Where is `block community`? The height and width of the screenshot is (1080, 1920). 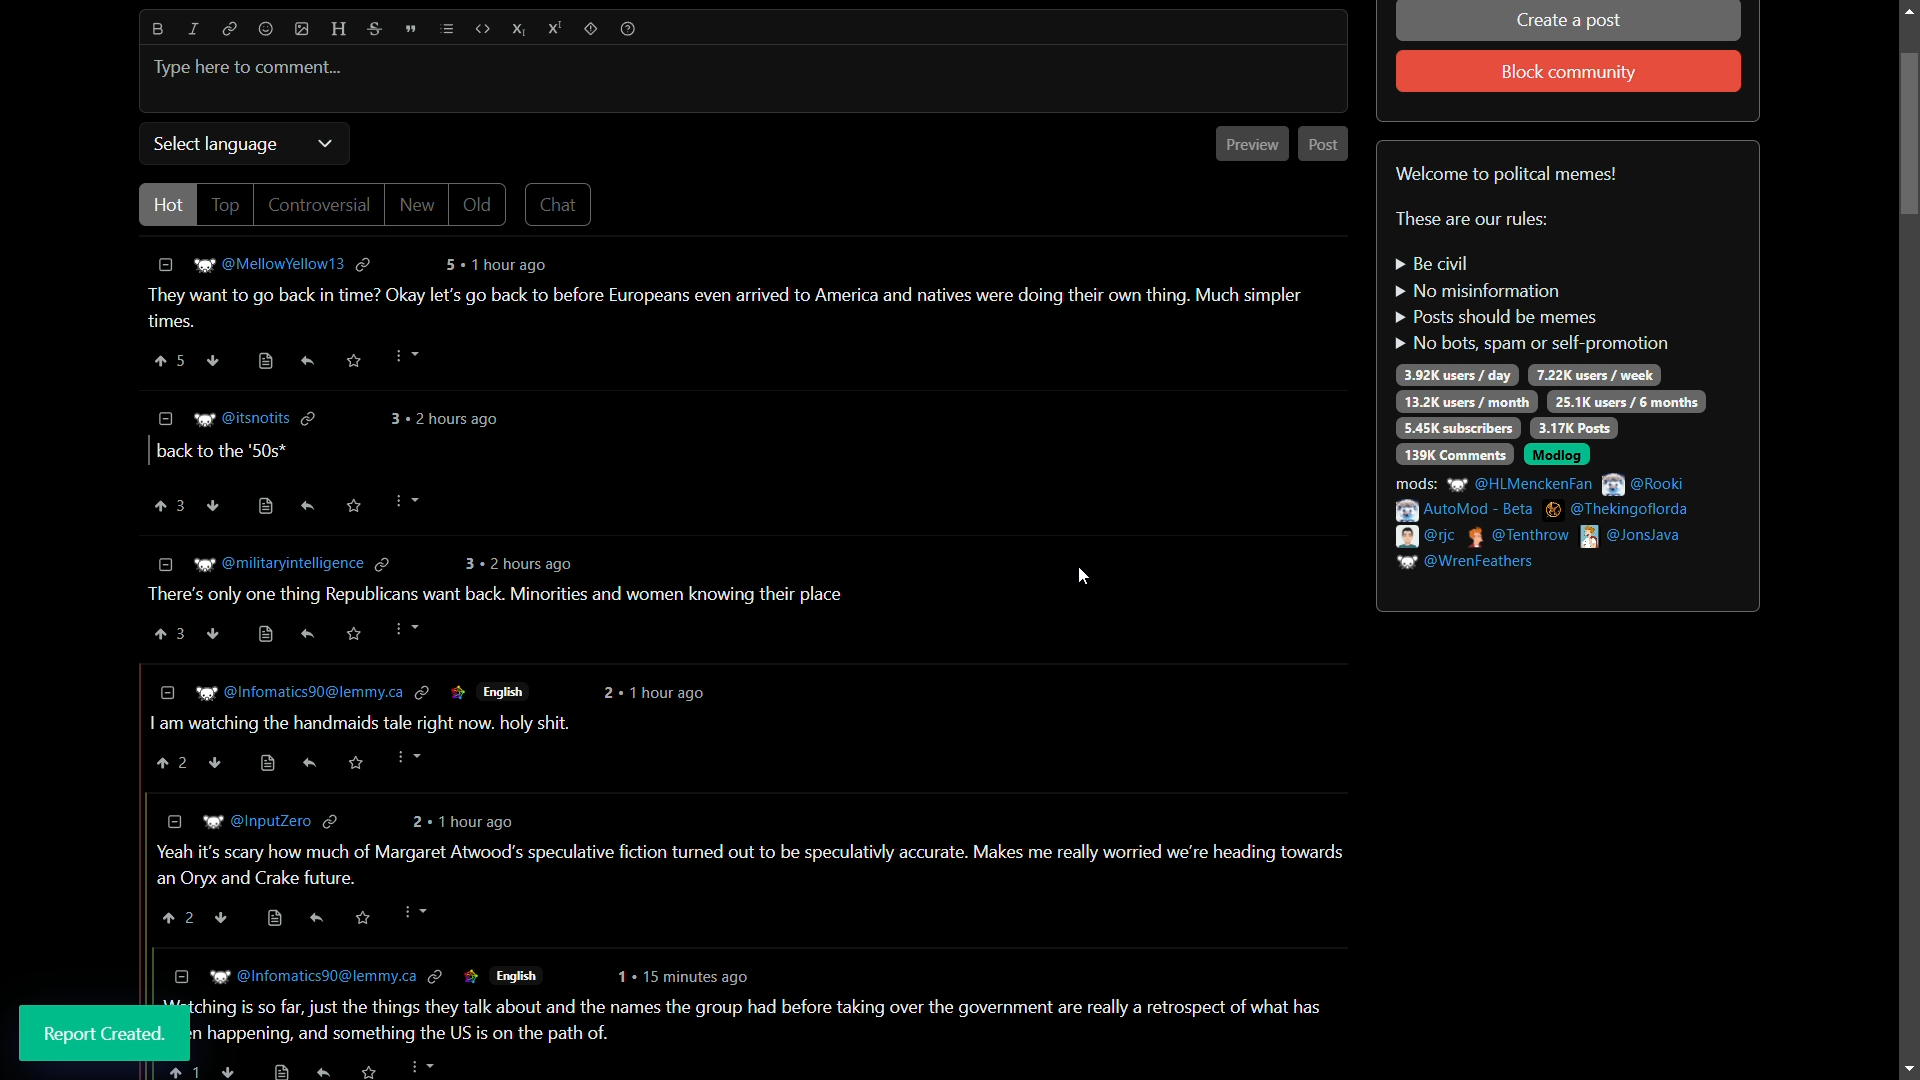
block community is located at coordinates (1567, 73).